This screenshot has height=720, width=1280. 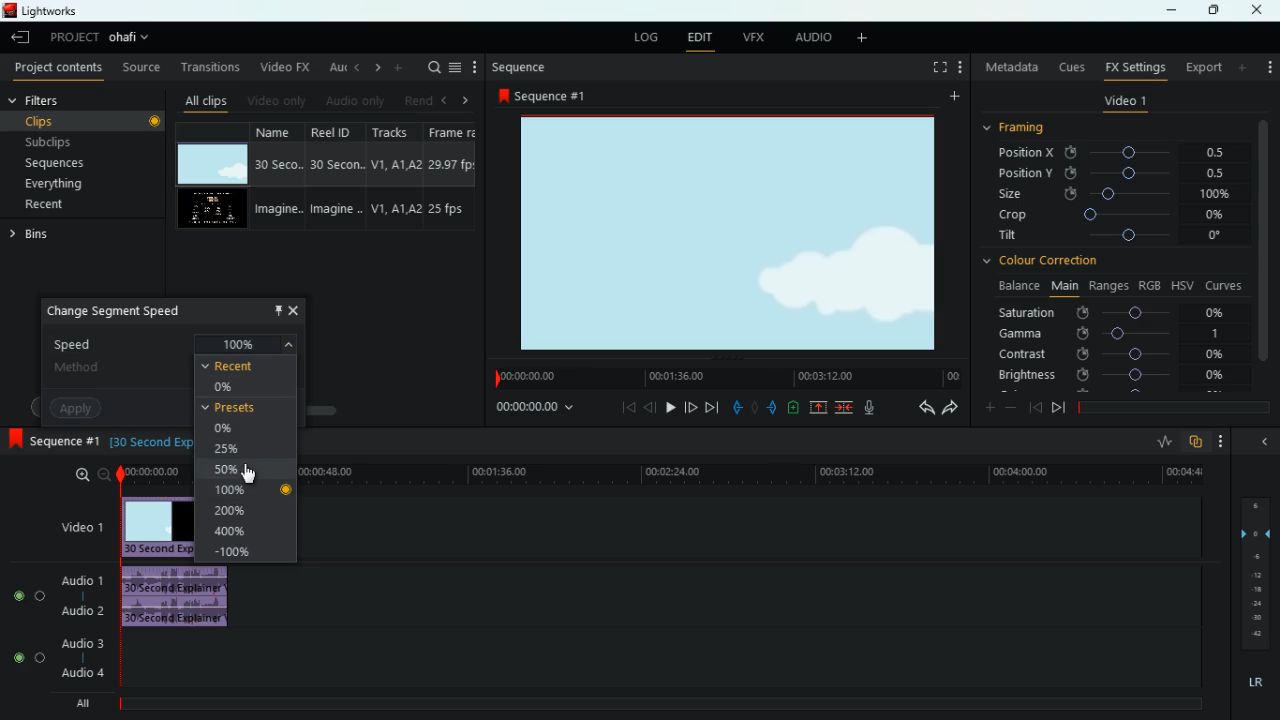 What do you see at coordinates (28, 658) in the screenshot?
I see `Audio` at bounding box center [28, 658].